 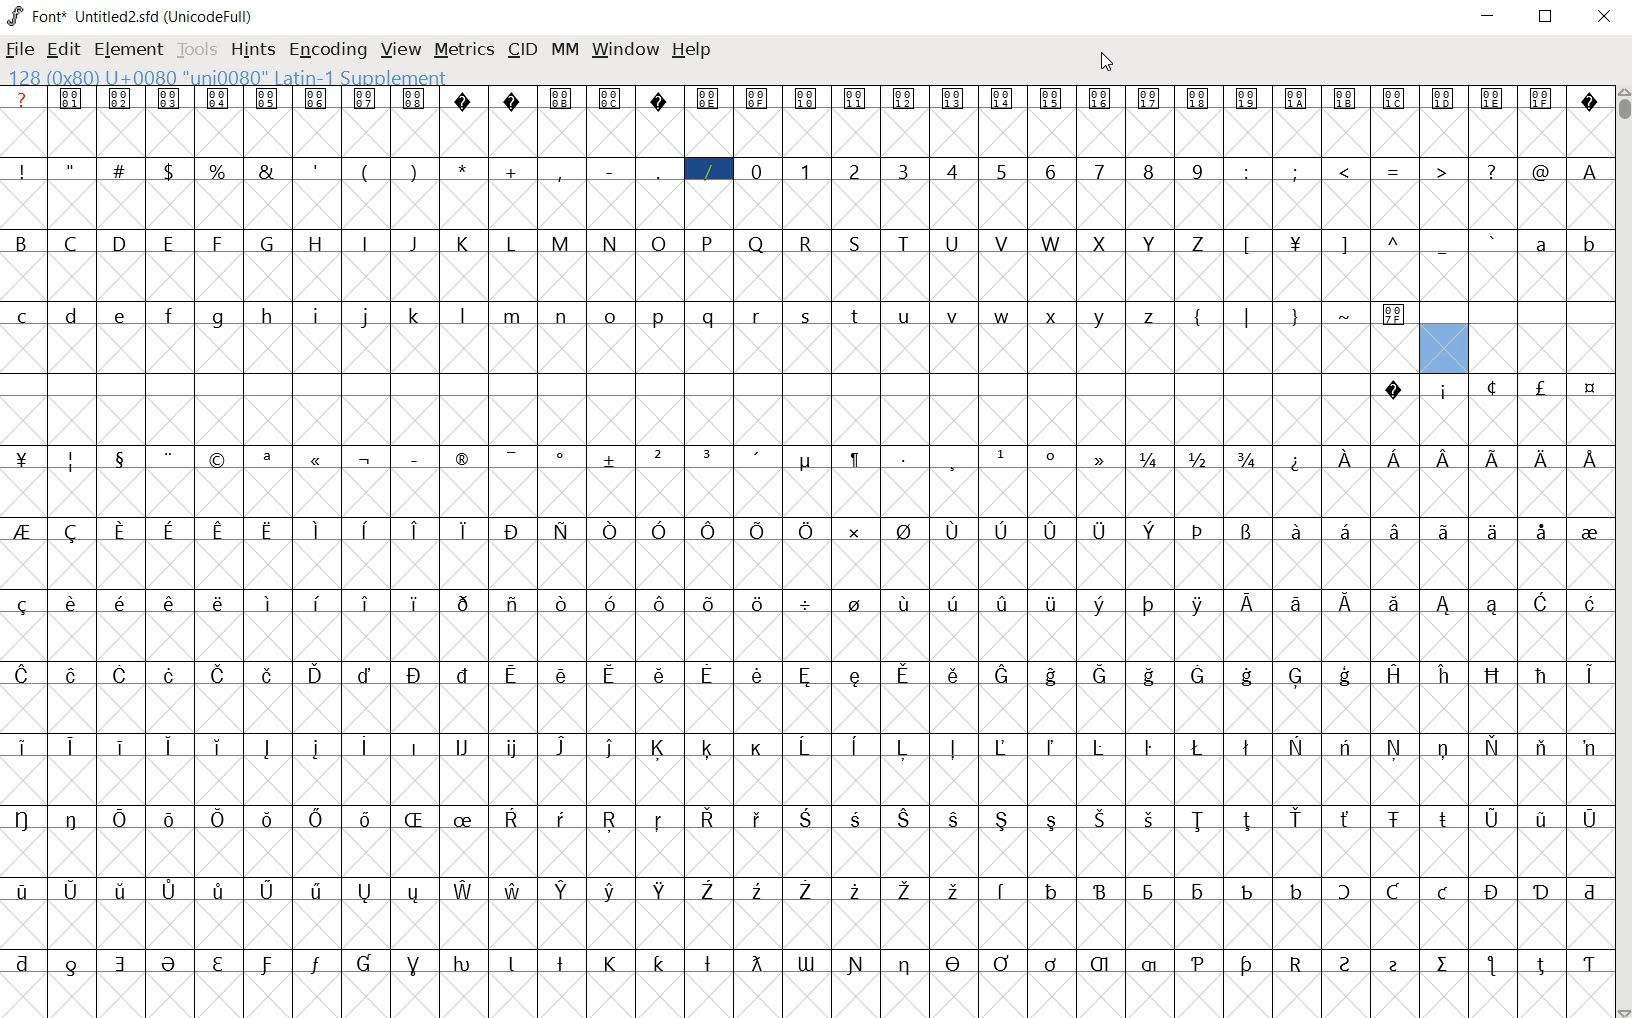 I want to click on FILE, so click(x=21, y=49).